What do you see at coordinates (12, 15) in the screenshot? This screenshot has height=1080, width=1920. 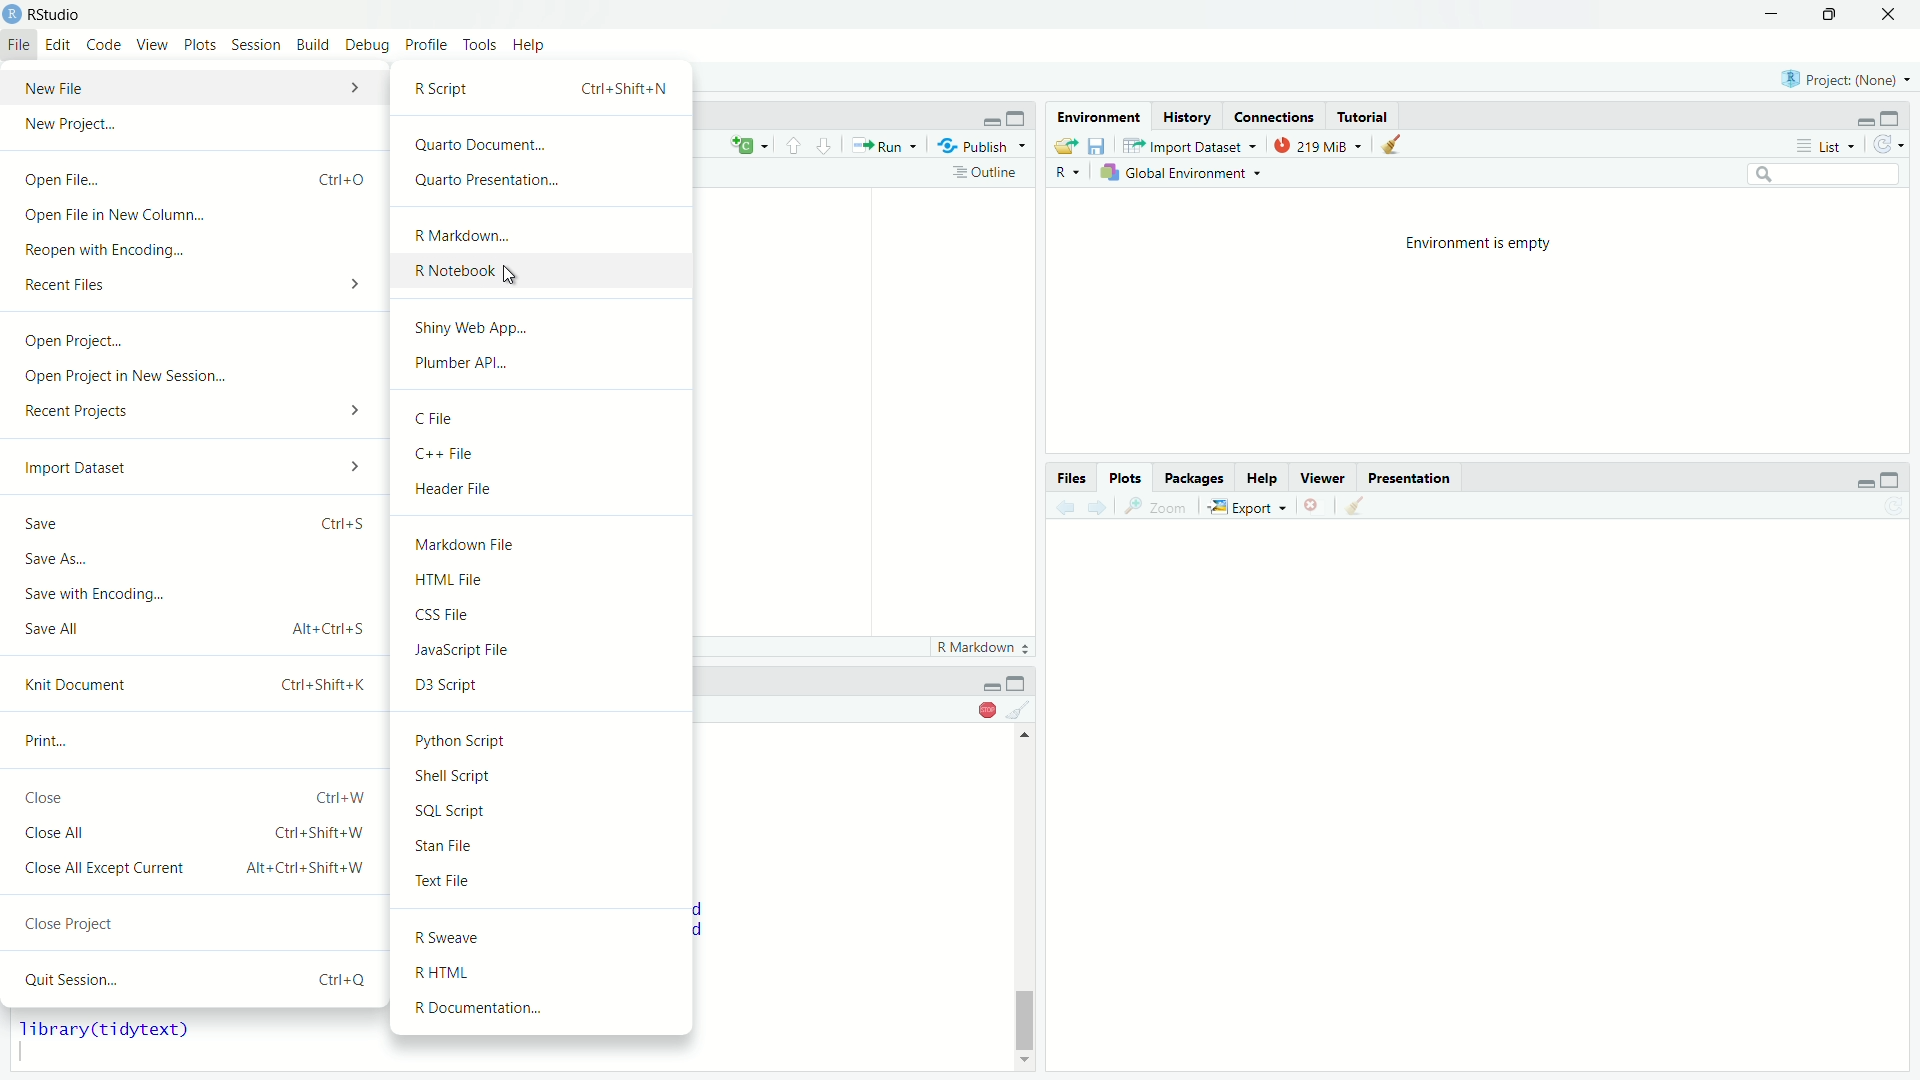 I see `Logo` at bounding box center [12, 15].